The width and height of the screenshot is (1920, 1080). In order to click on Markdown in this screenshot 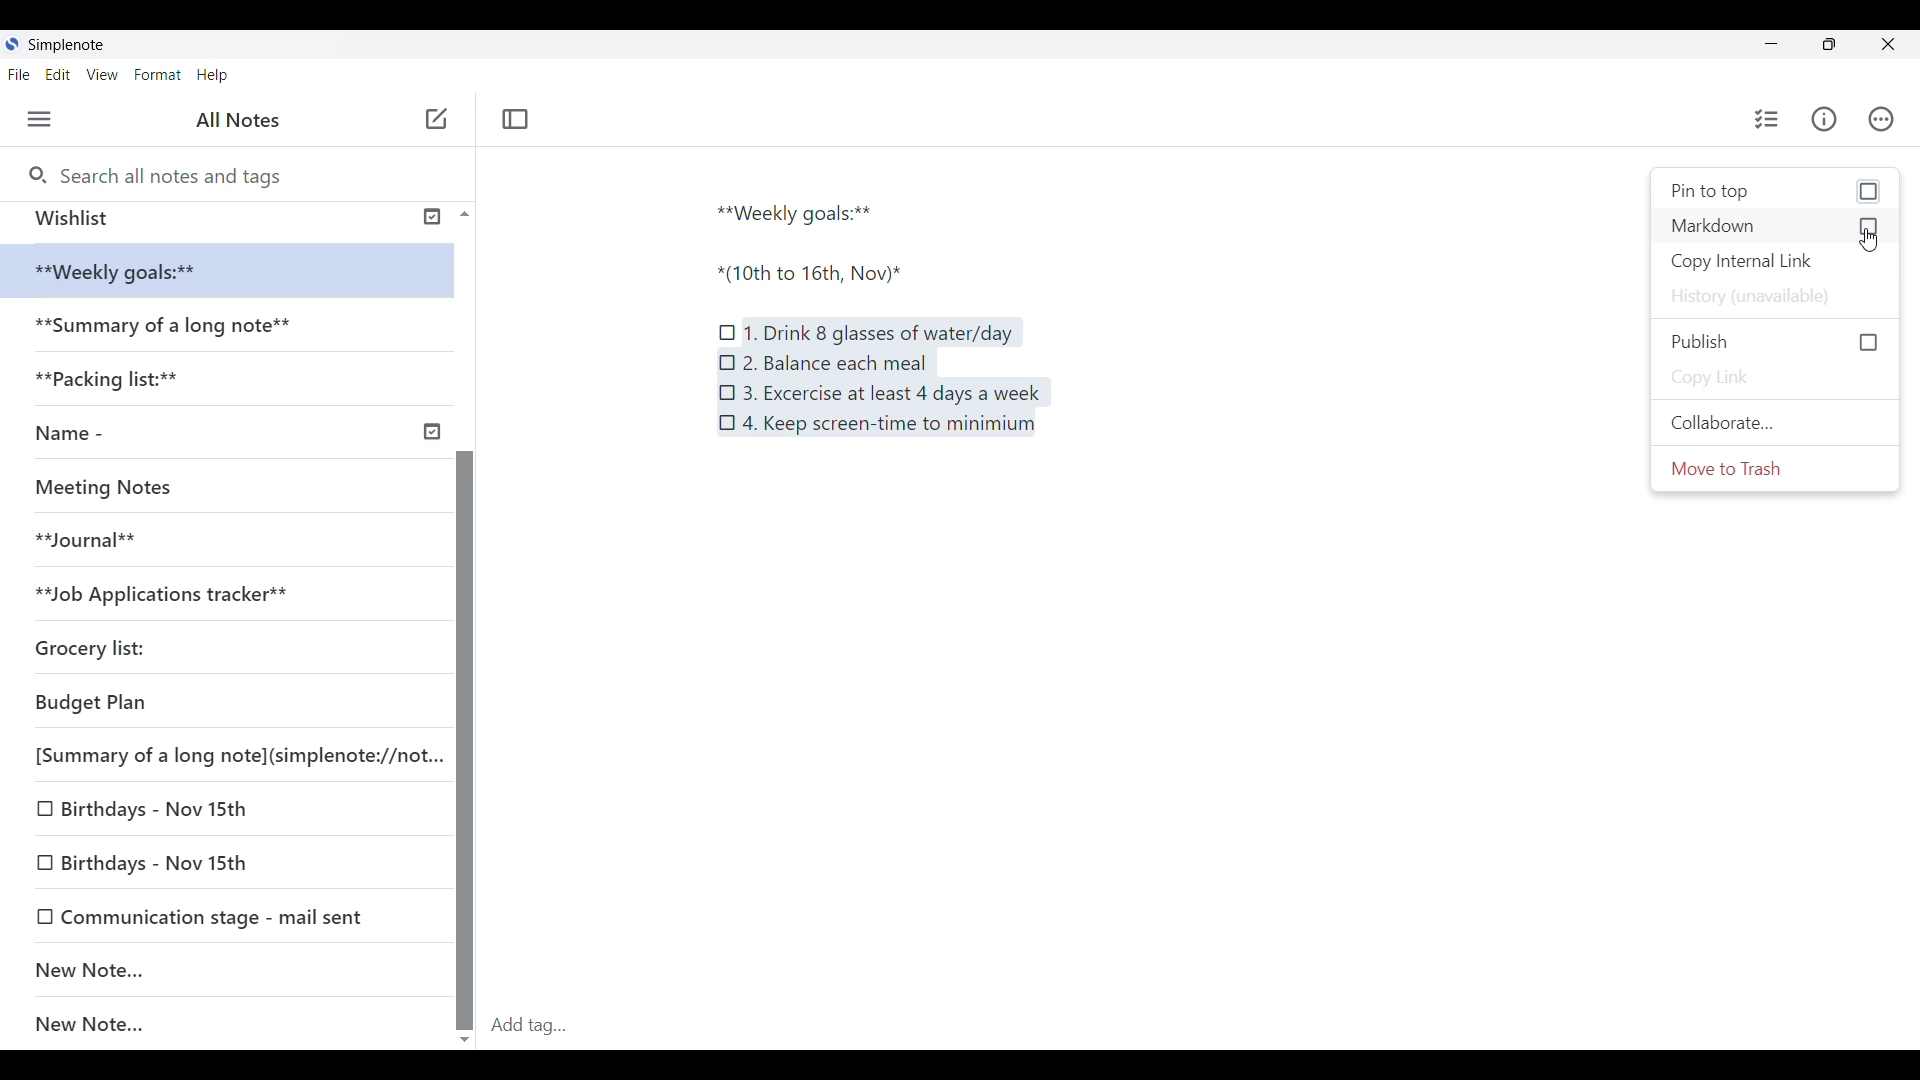, I will do `click(1778, 228)`.